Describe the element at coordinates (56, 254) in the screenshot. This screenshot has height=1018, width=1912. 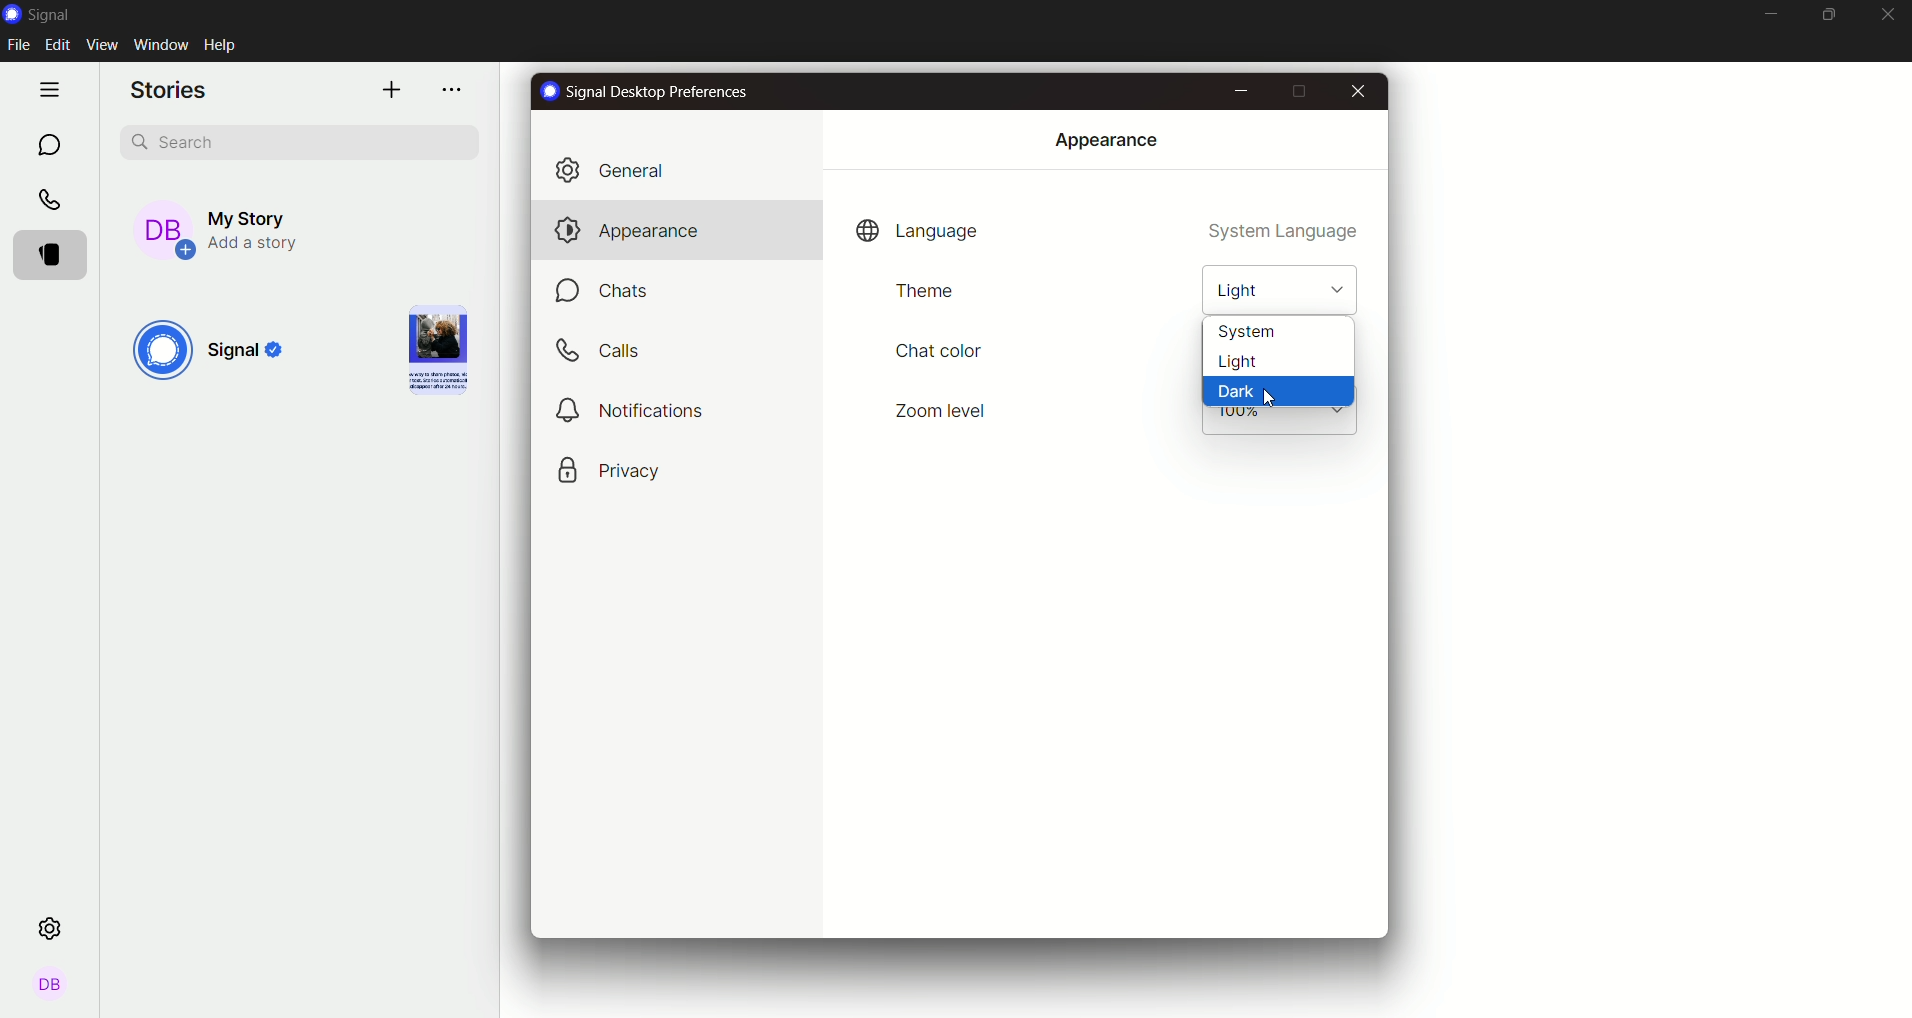
I see `stories` at that location.